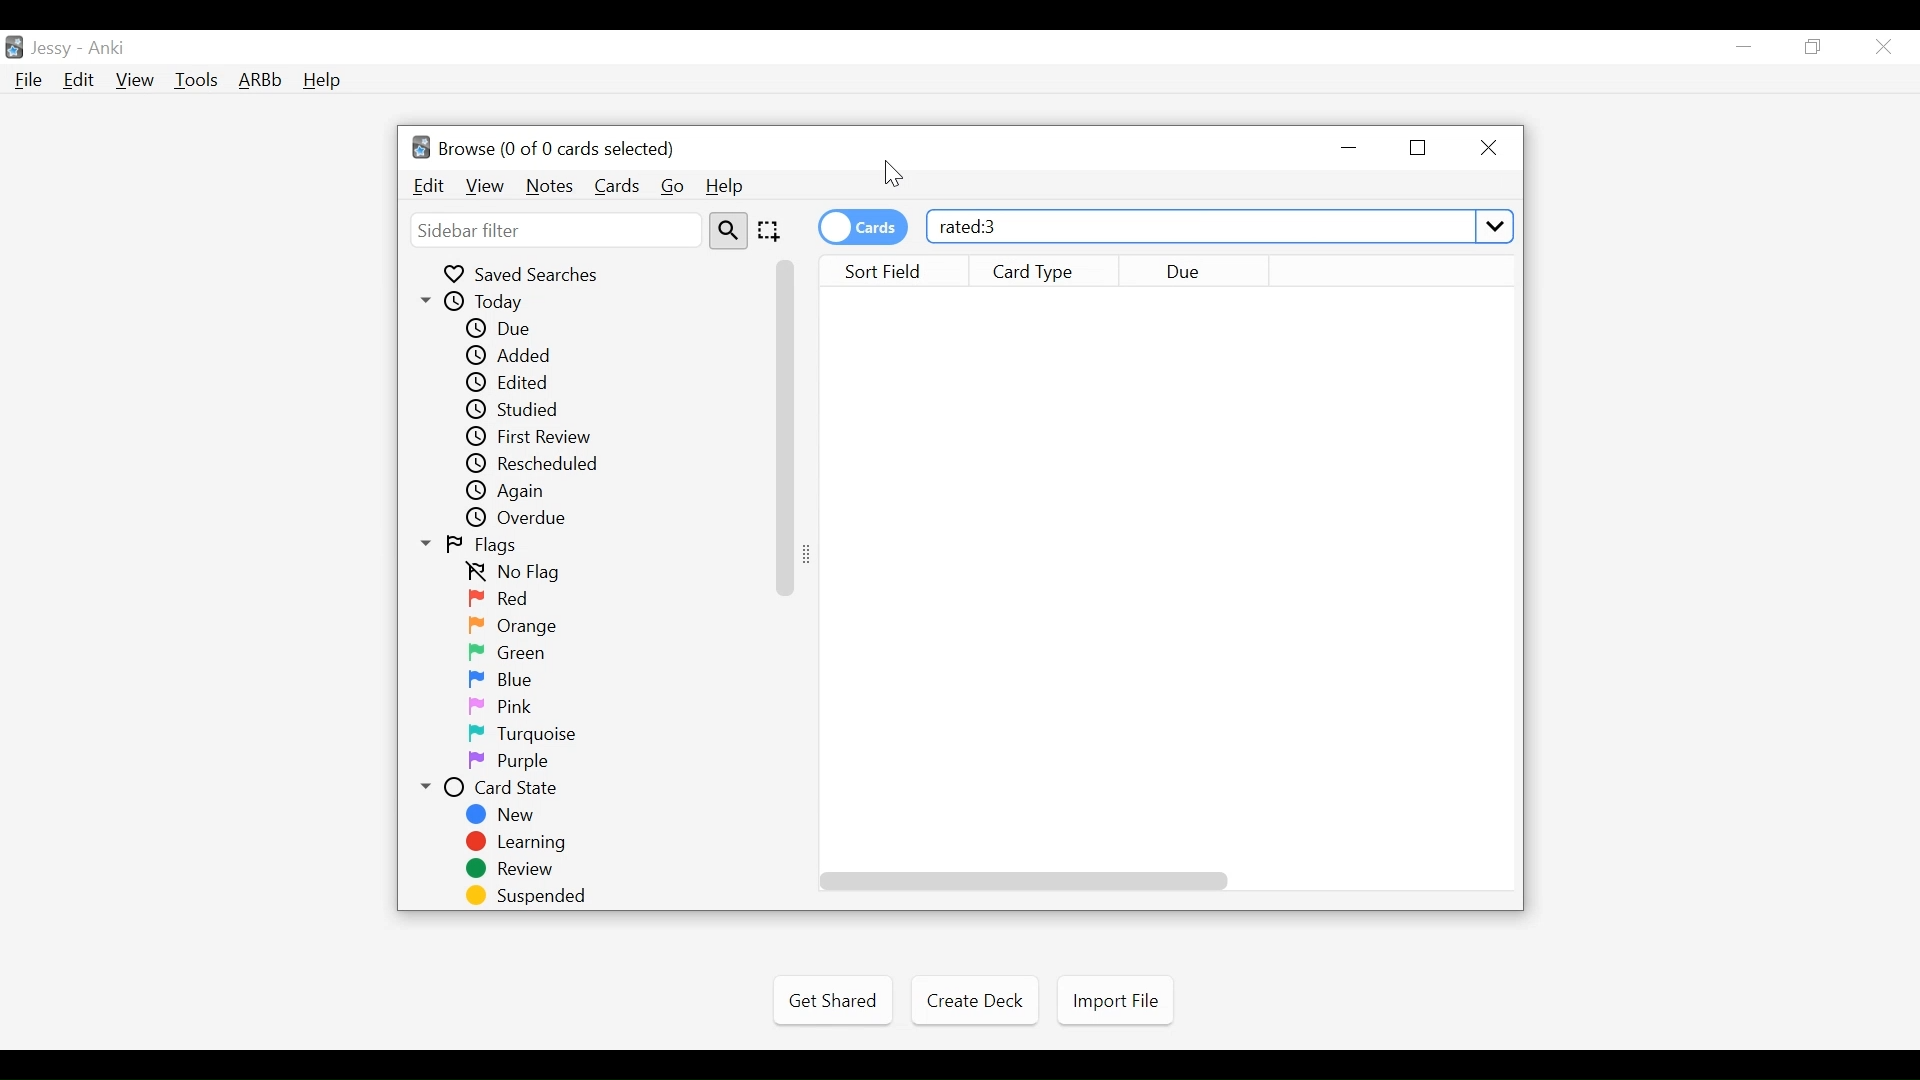 The width and height of the screenshot is (1920, 1080). I want to click on Learning, so click(520, 843).